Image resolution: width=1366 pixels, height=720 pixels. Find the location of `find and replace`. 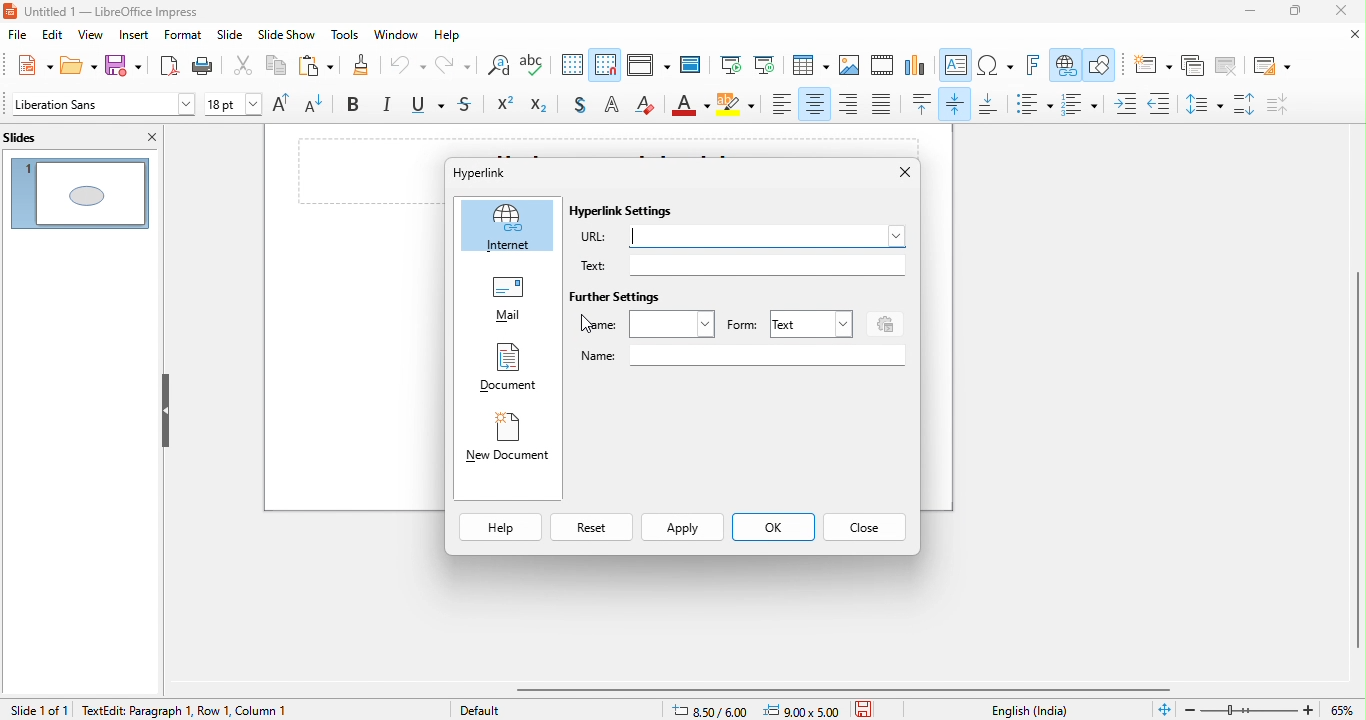

find and replace is located at coordinates (496, 68).